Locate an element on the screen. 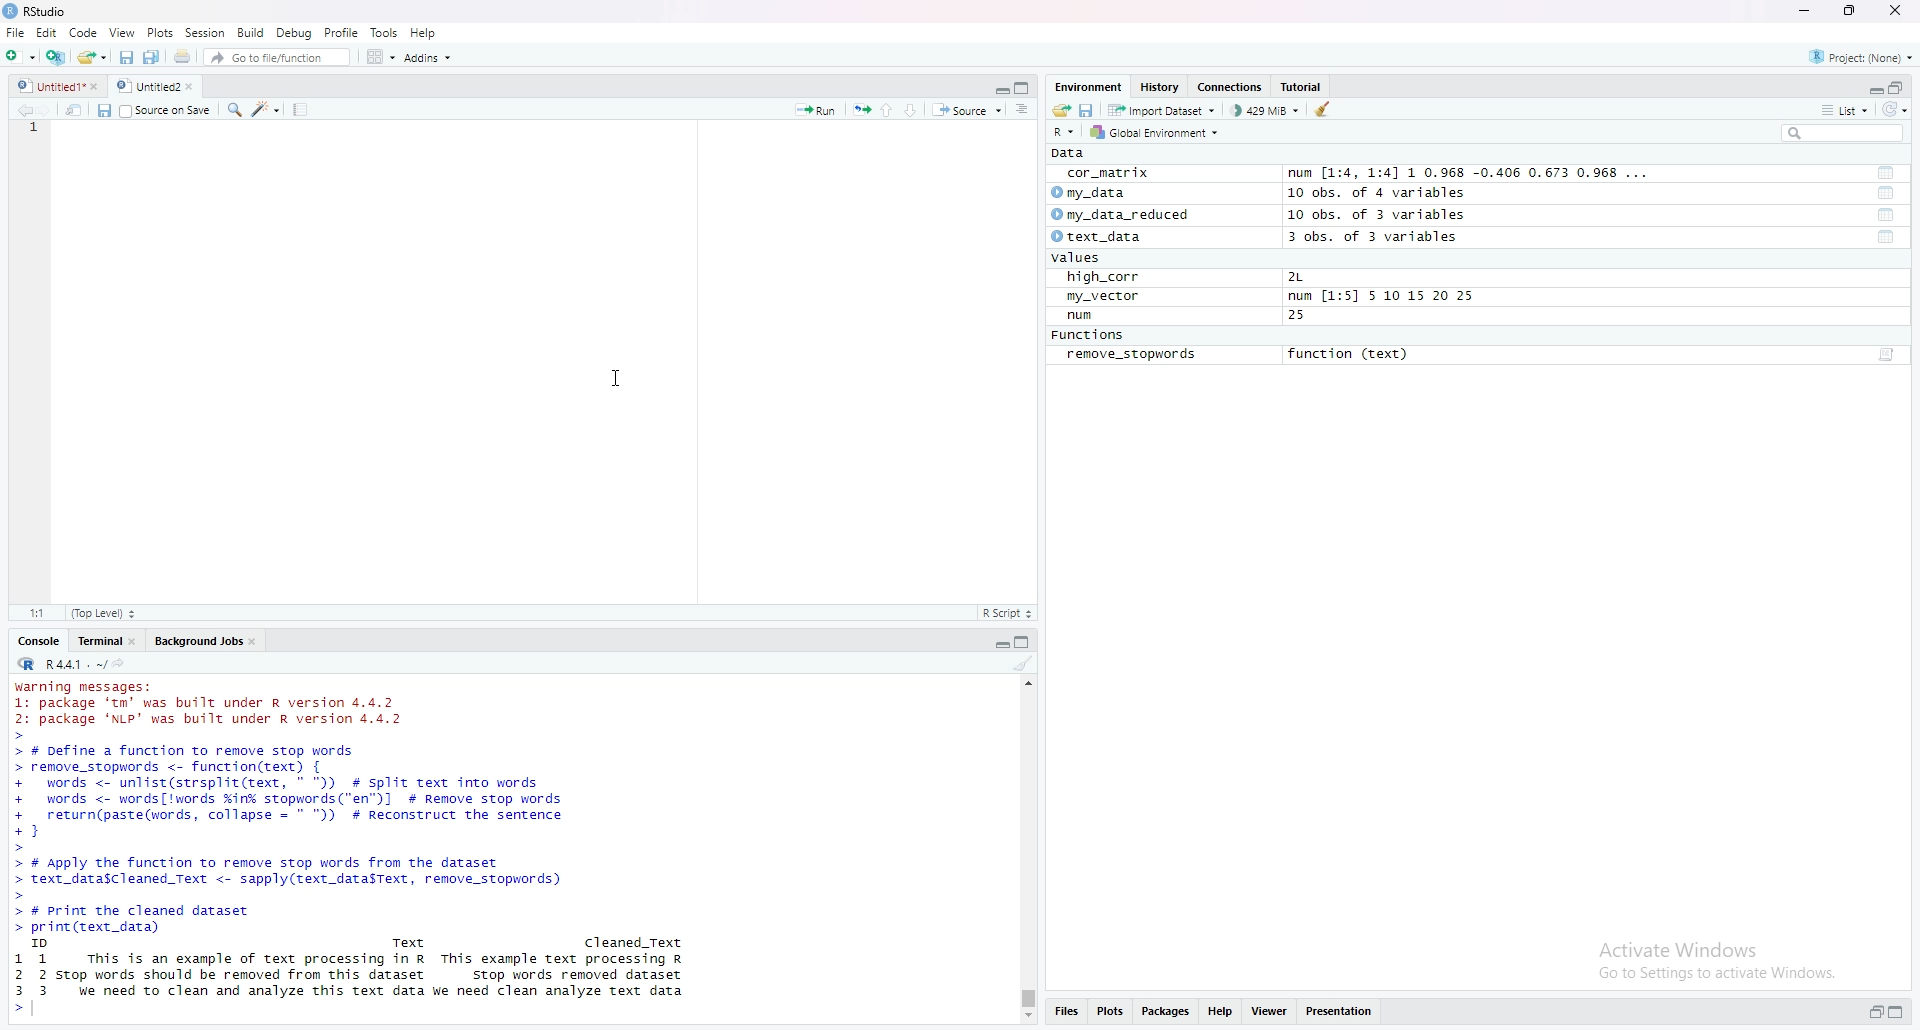 The width and height of the screenshot is (1920, 1030). Build is located at coordinates (248, 34).